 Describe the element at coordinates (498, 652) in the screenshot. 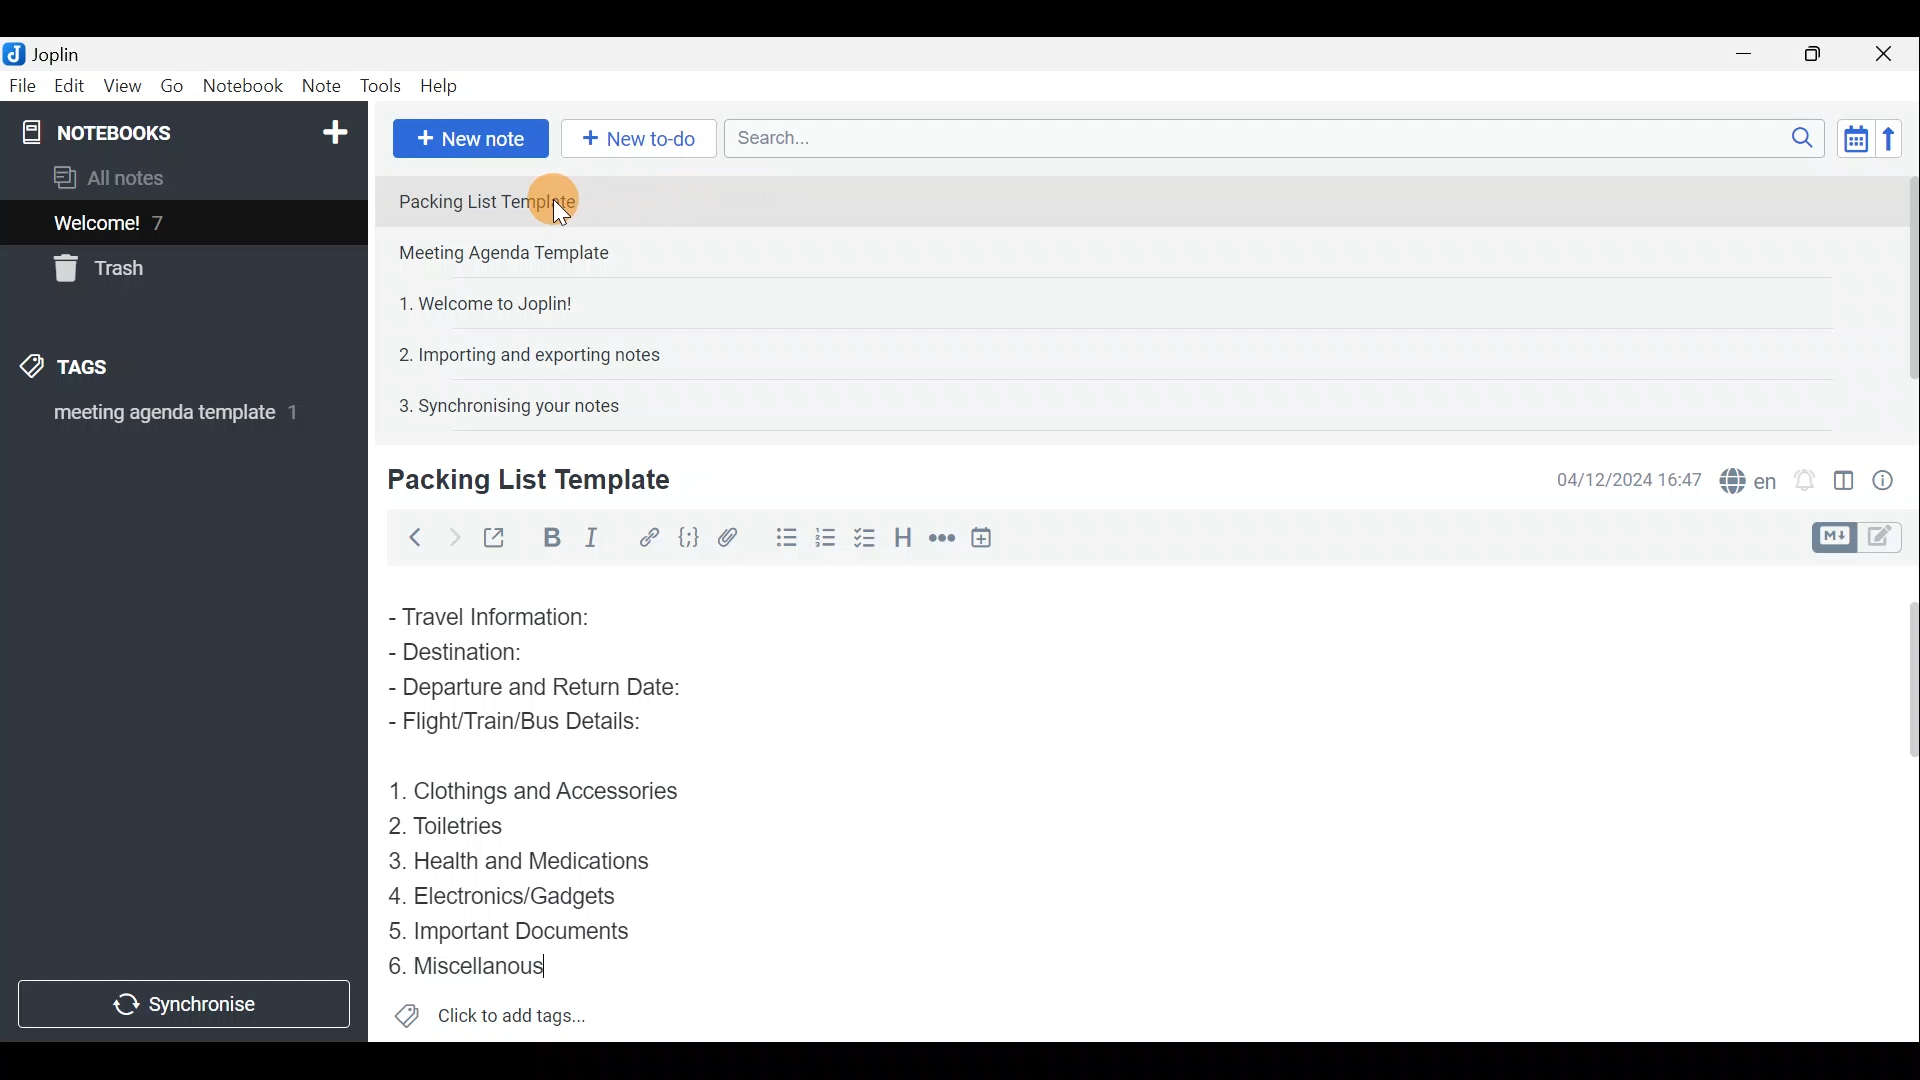

I see `Destination:` at that location.